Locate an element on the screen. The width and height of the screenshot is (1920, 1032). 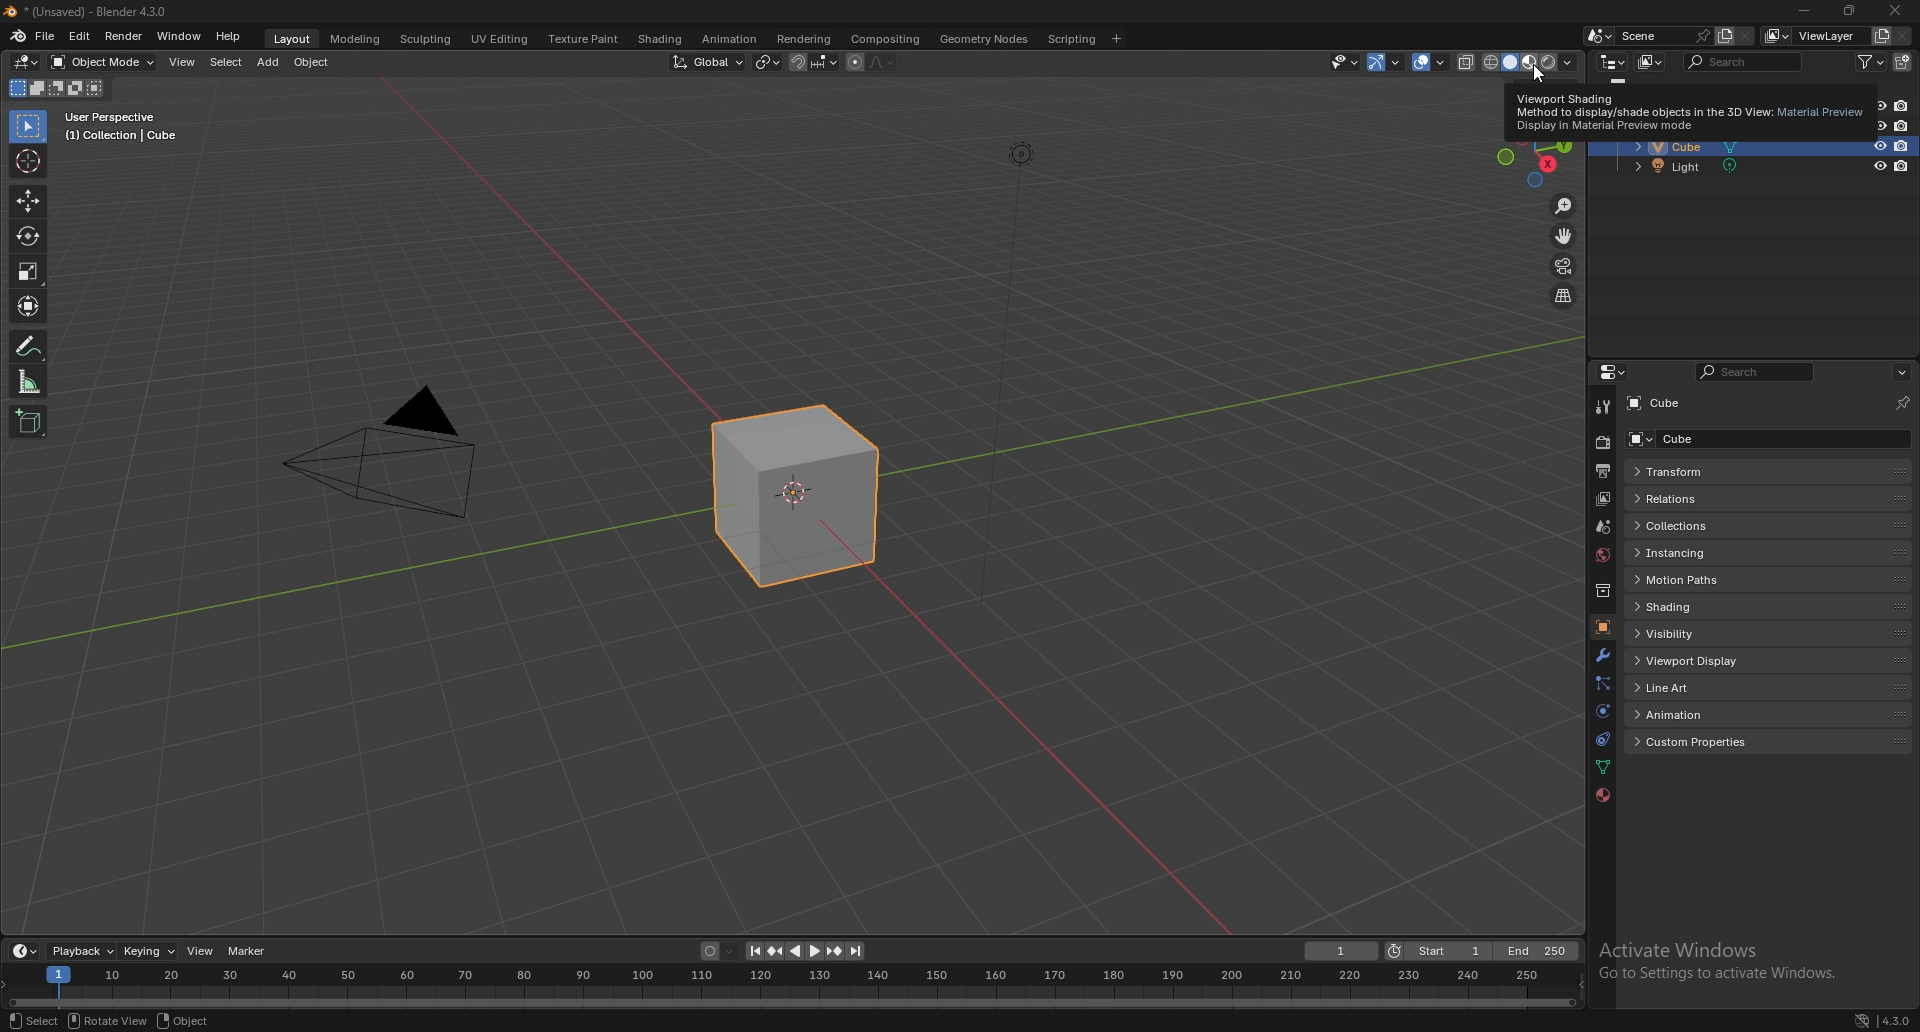
cube is located at coordinates (799, 497).